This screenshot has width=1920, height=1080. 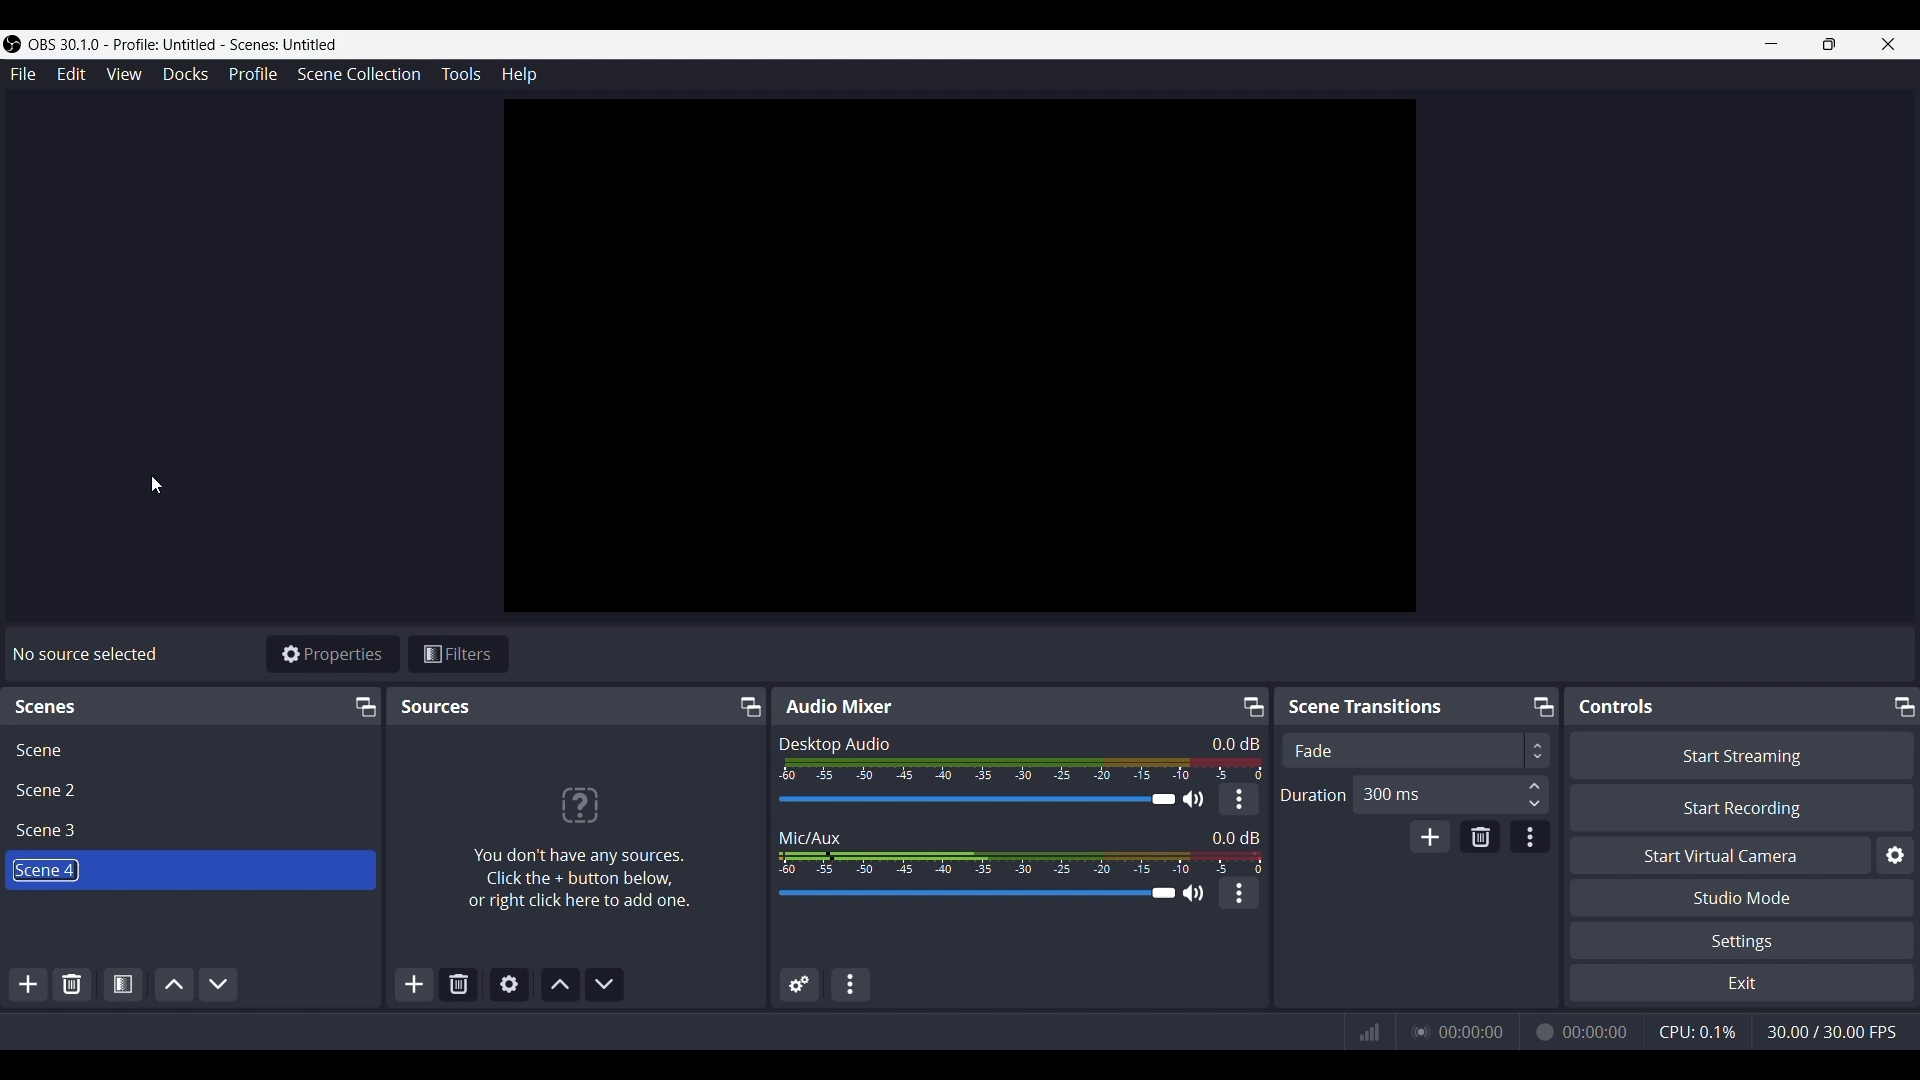 I want to click on  Undock/Pop-out icon, so click(x=747, y=707).